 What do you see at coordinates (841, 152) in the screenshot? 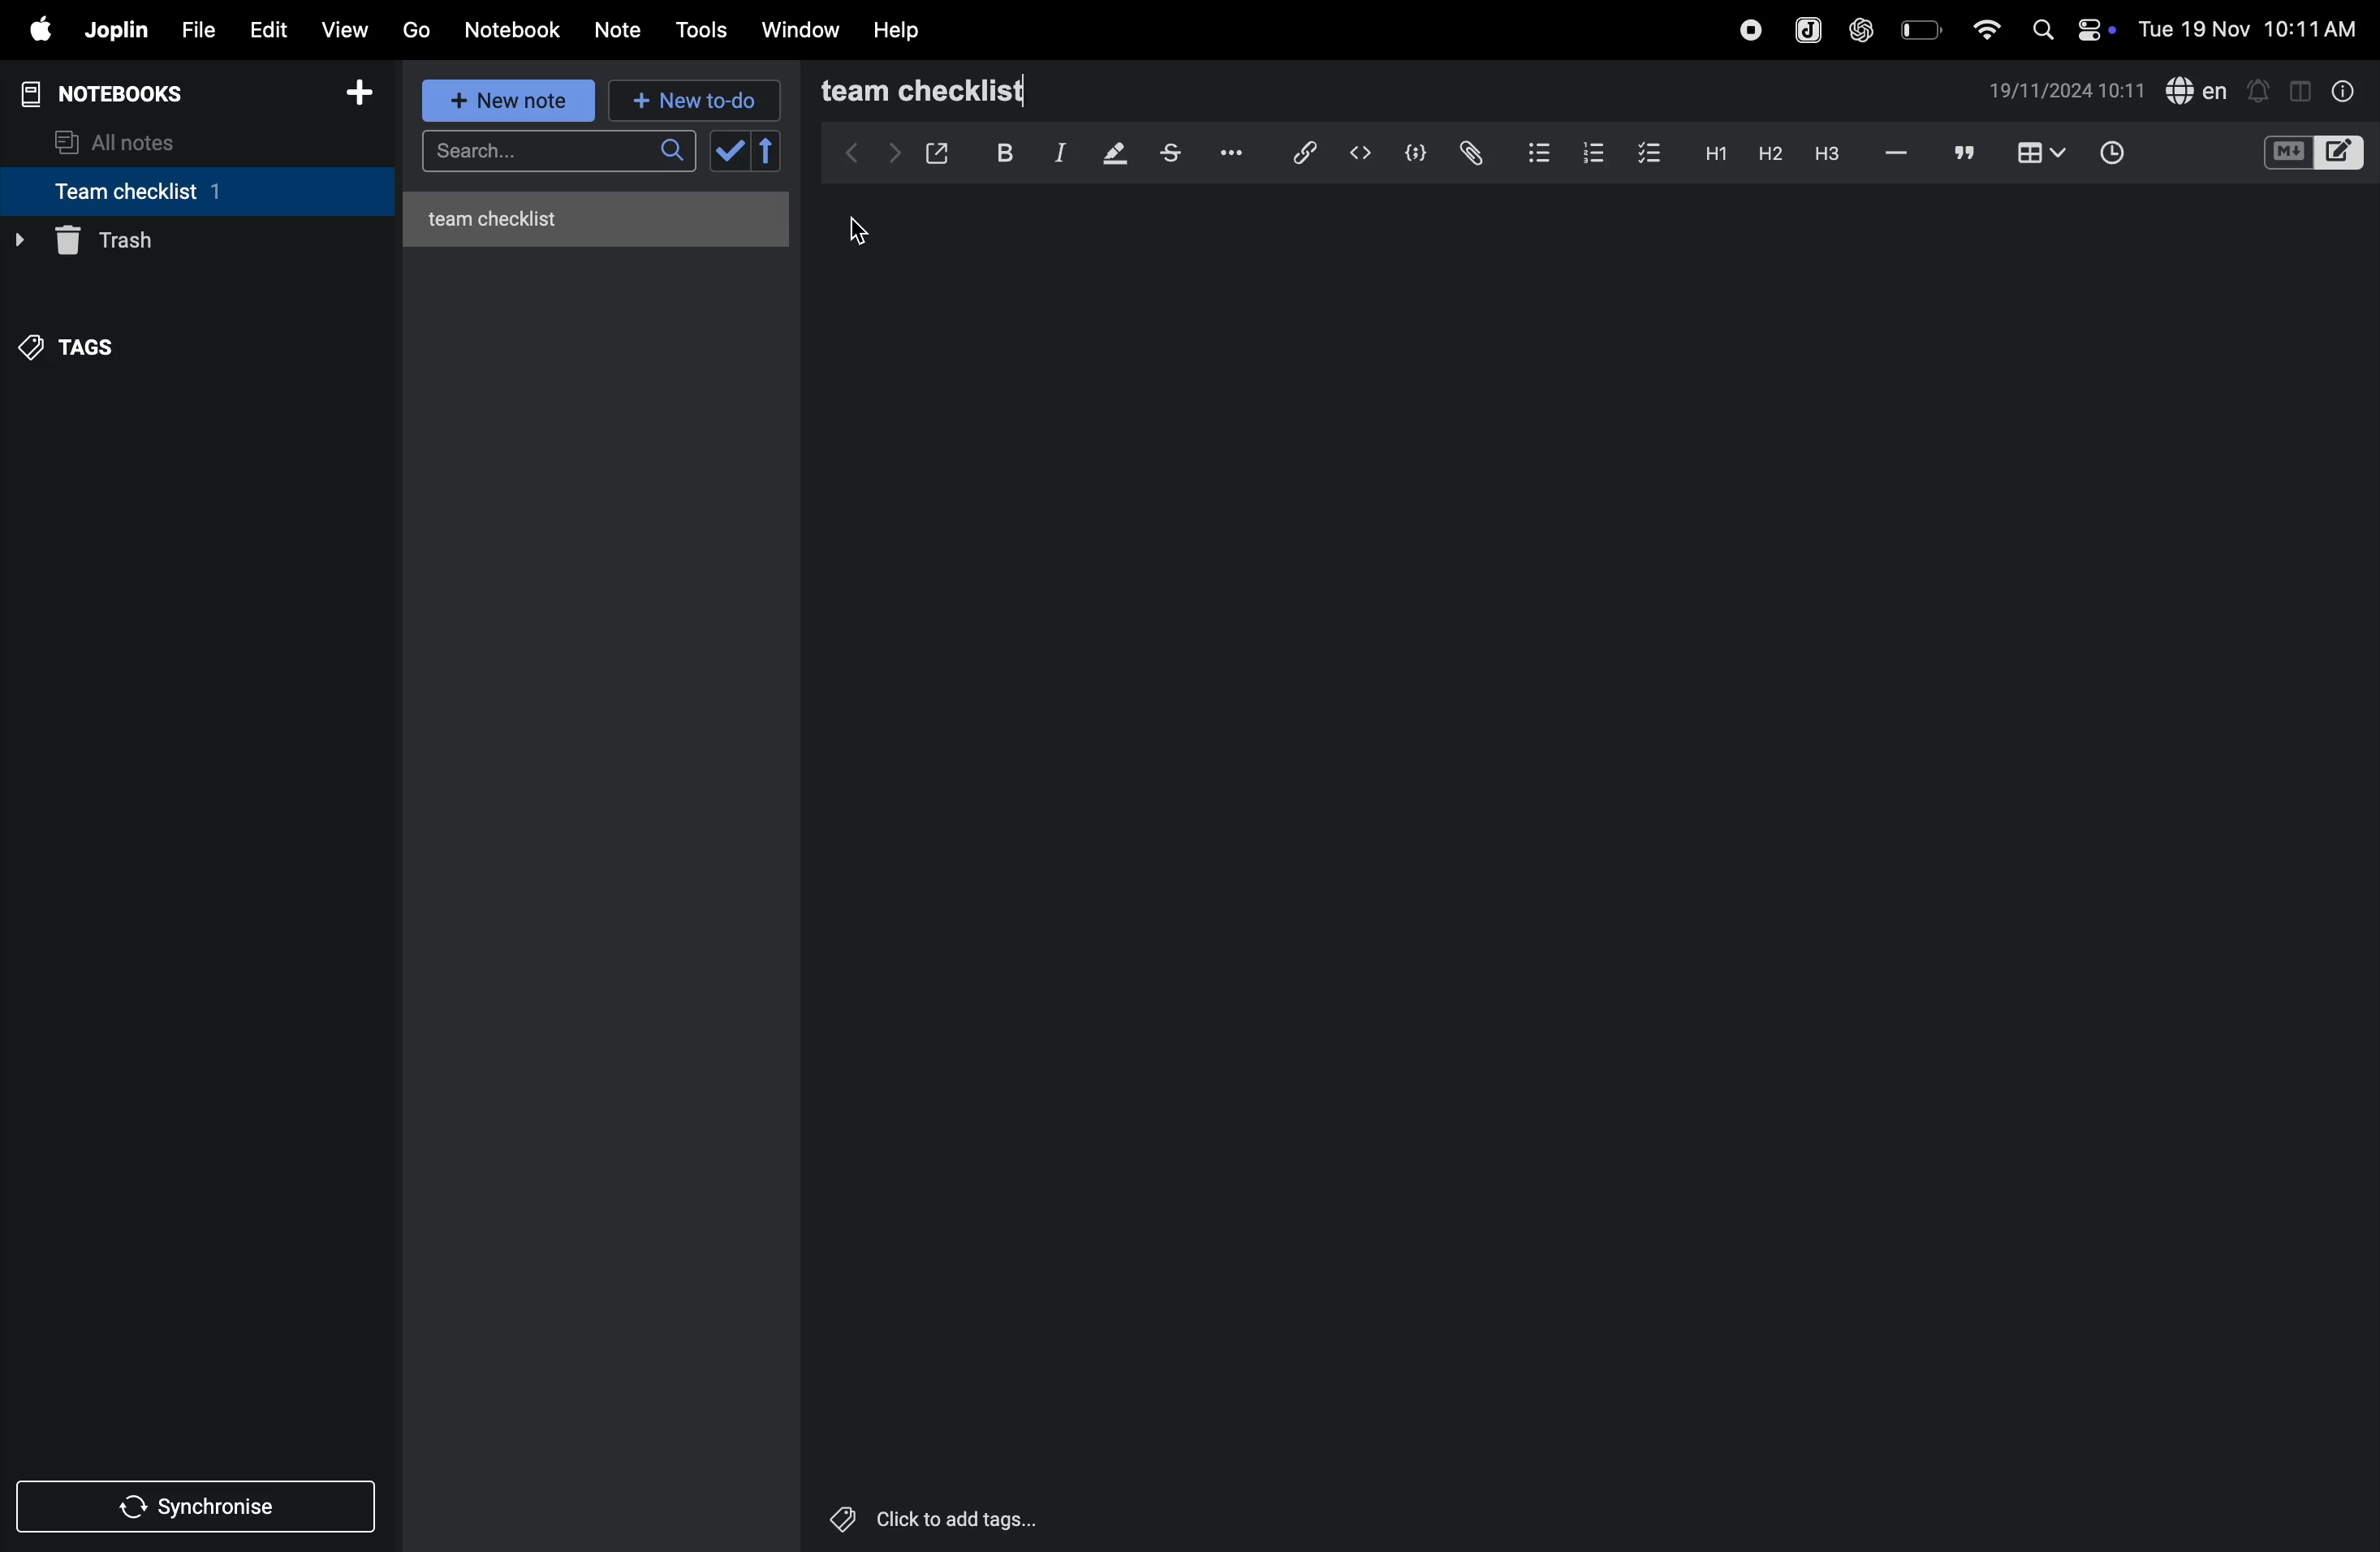
I see `backward` at bounding box center [841, 152].